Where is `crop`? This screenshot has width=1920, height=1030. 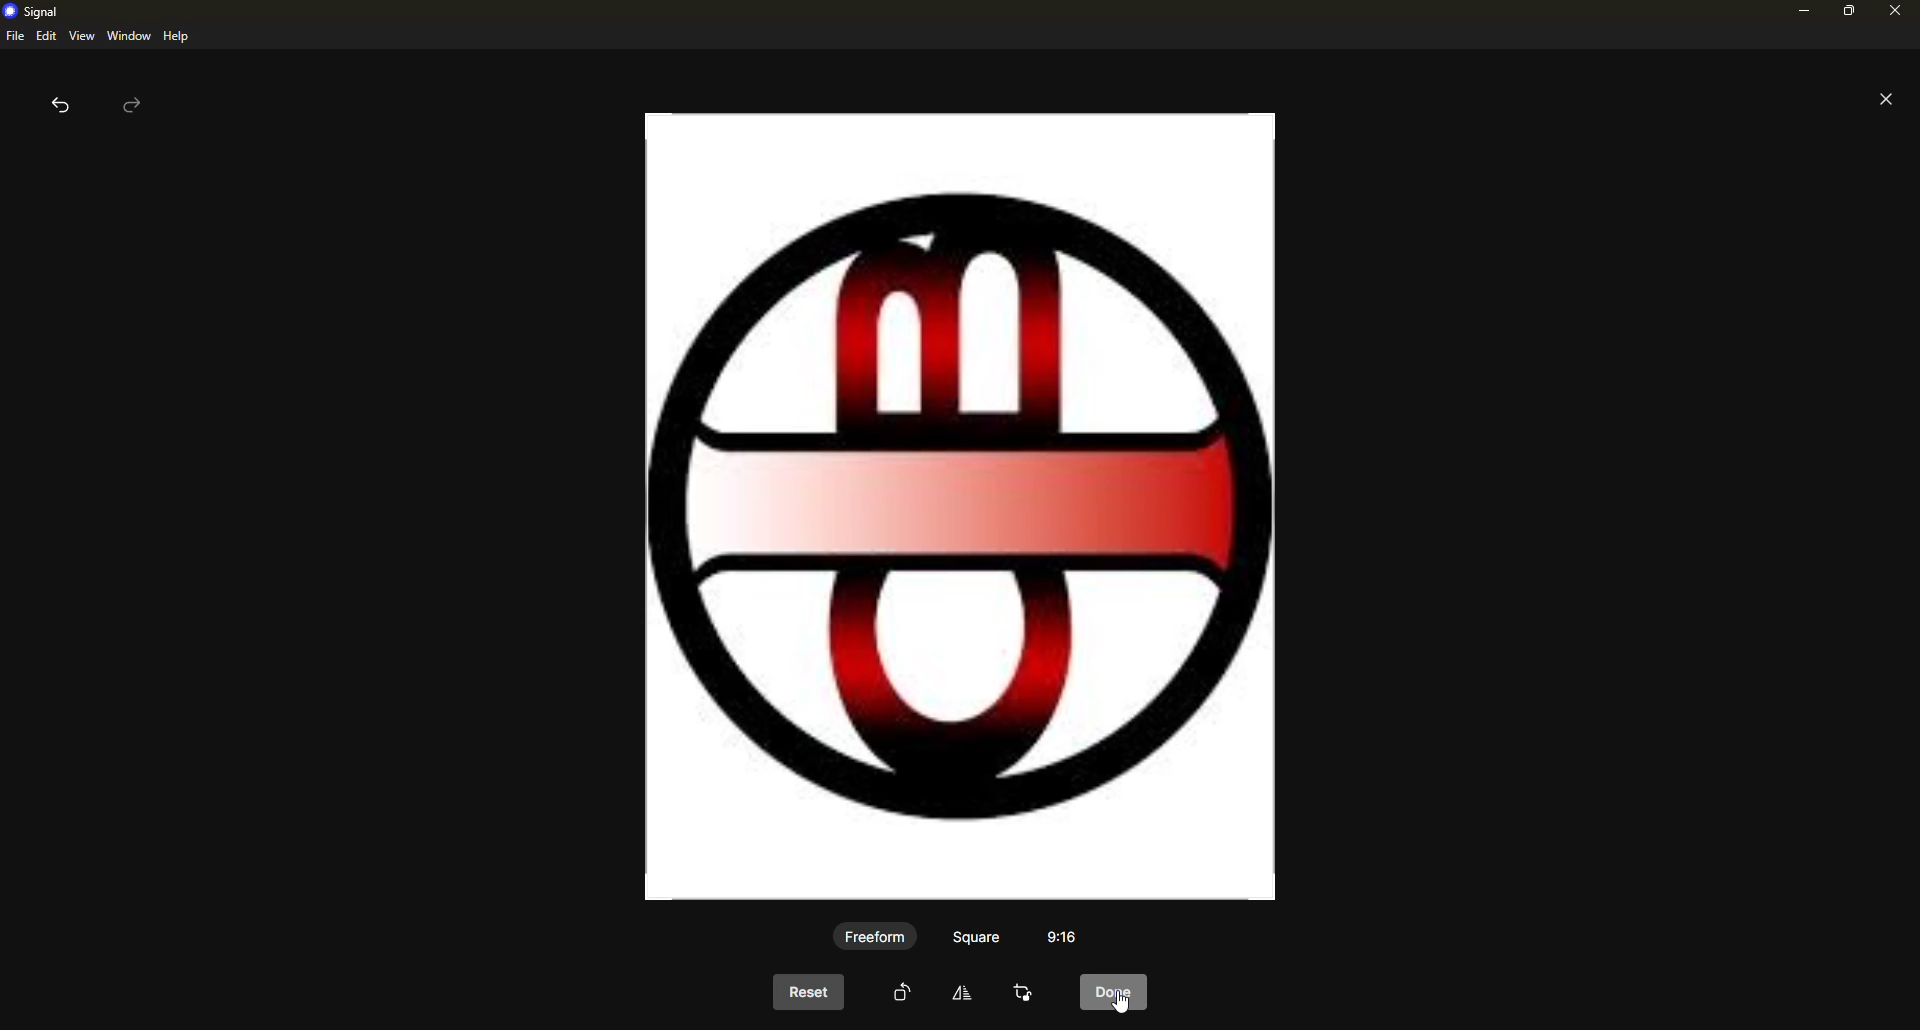
crop is located at coordinates (1028, 995).